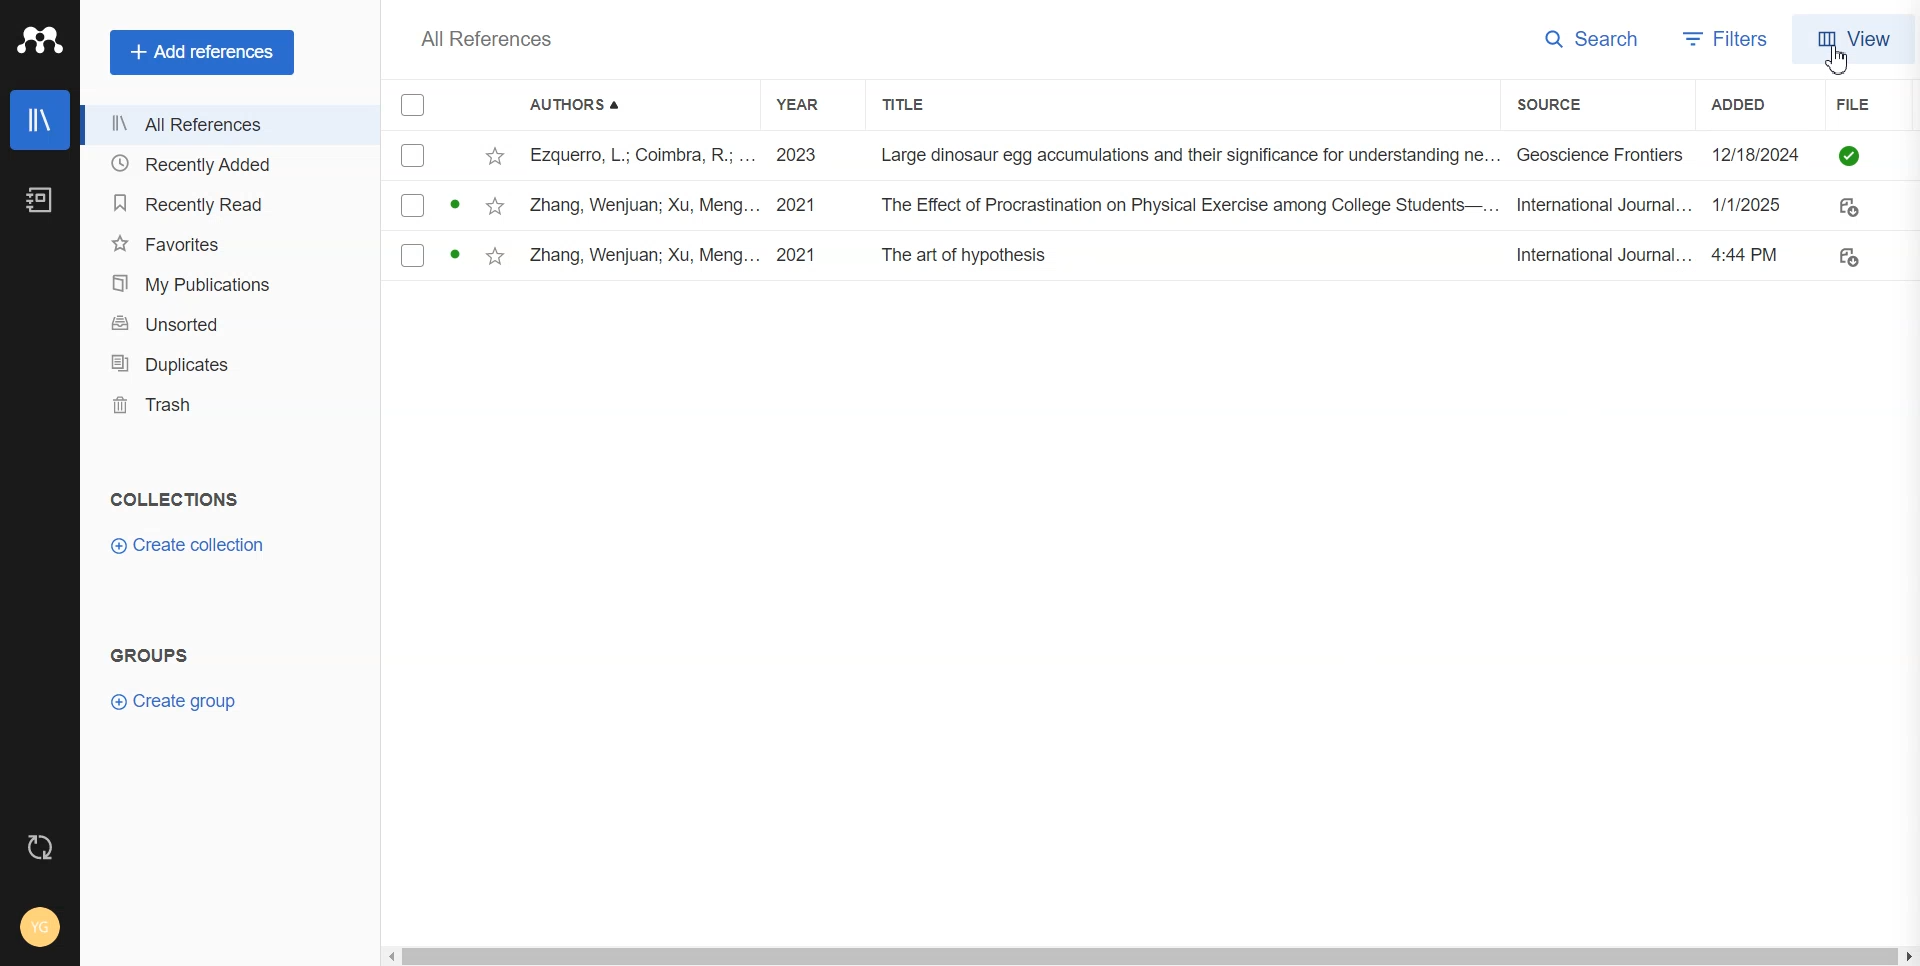 This screenshot has height=966, width=1920. Describe the element at coordinates (40, 120) in the screenshot. I see `Library` at that location.